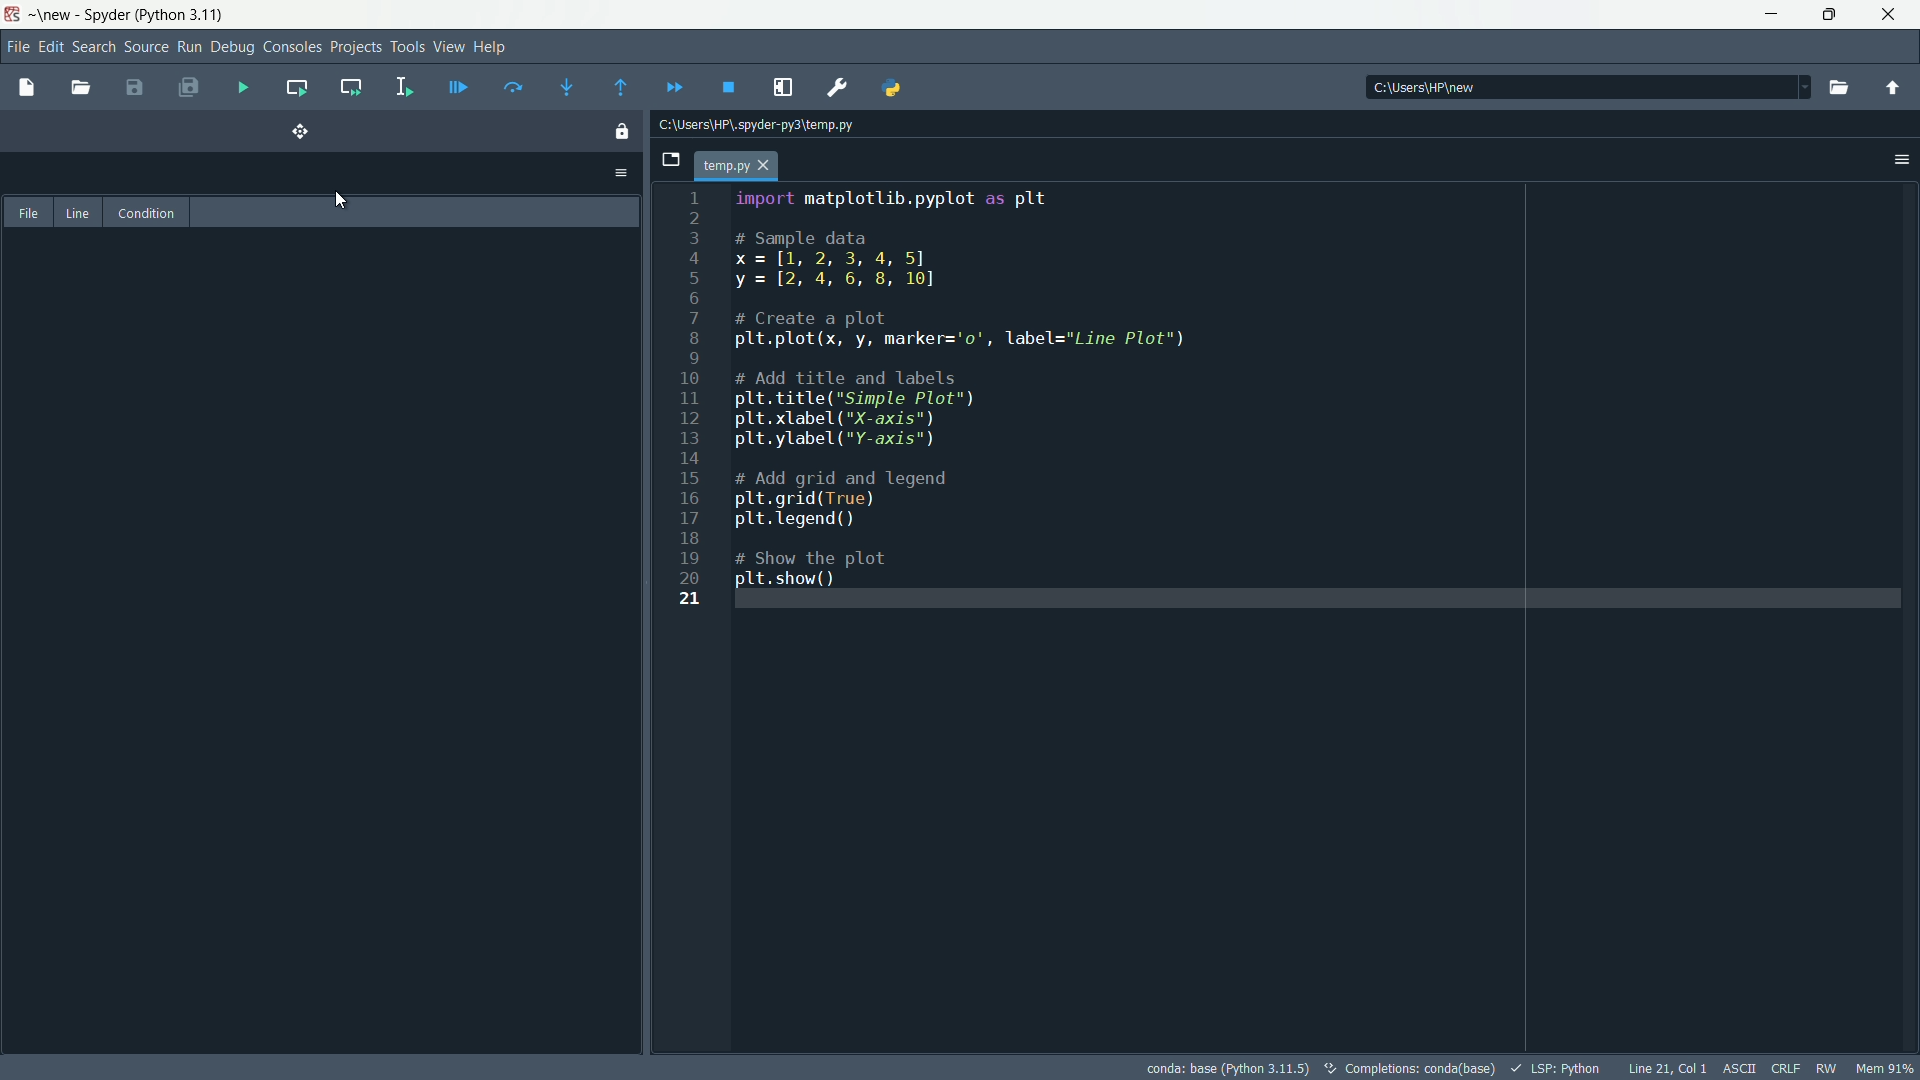 The width and height of the screenshot is (1920, 1080). What do you see at coordinates (184, 13) in the screenshot?
I see `python 3.11` at bounding box center [184, 13].